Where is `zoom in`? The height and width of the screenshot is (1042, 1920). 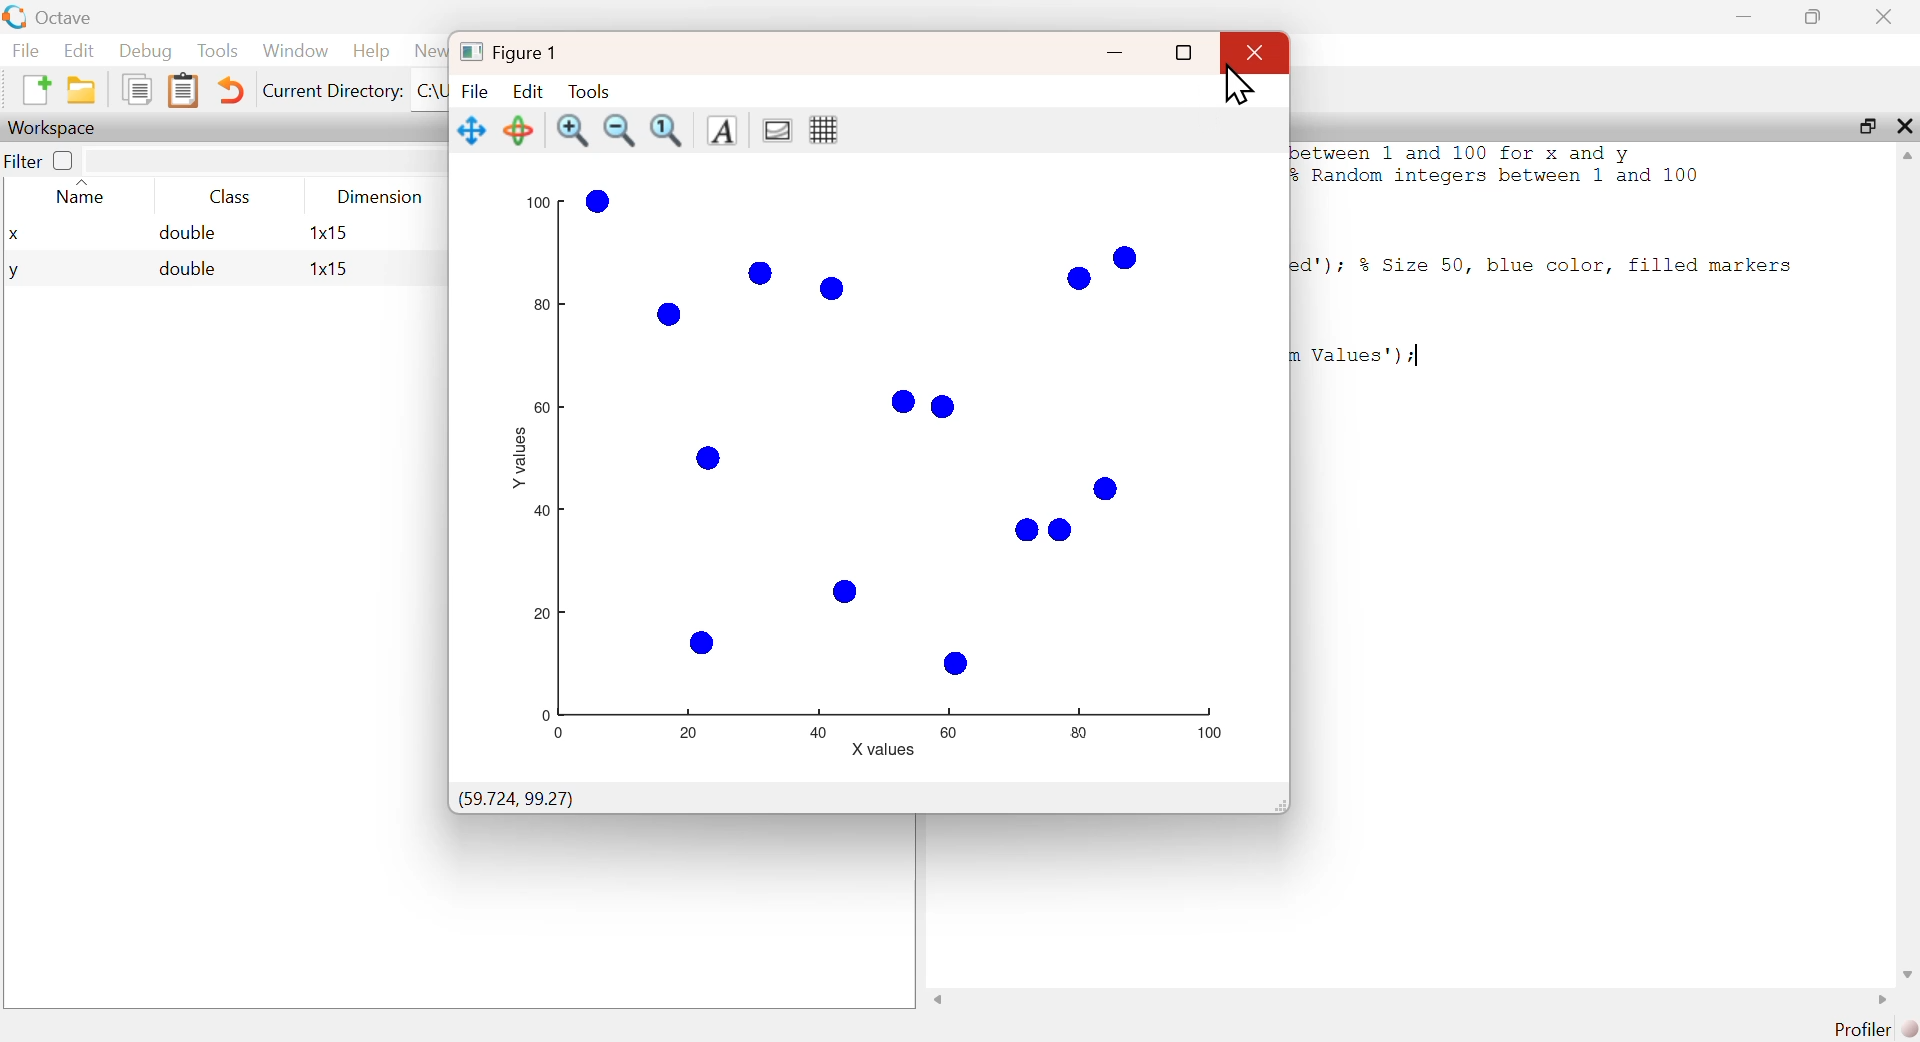 zoom in is located at coordinates (573, 130).